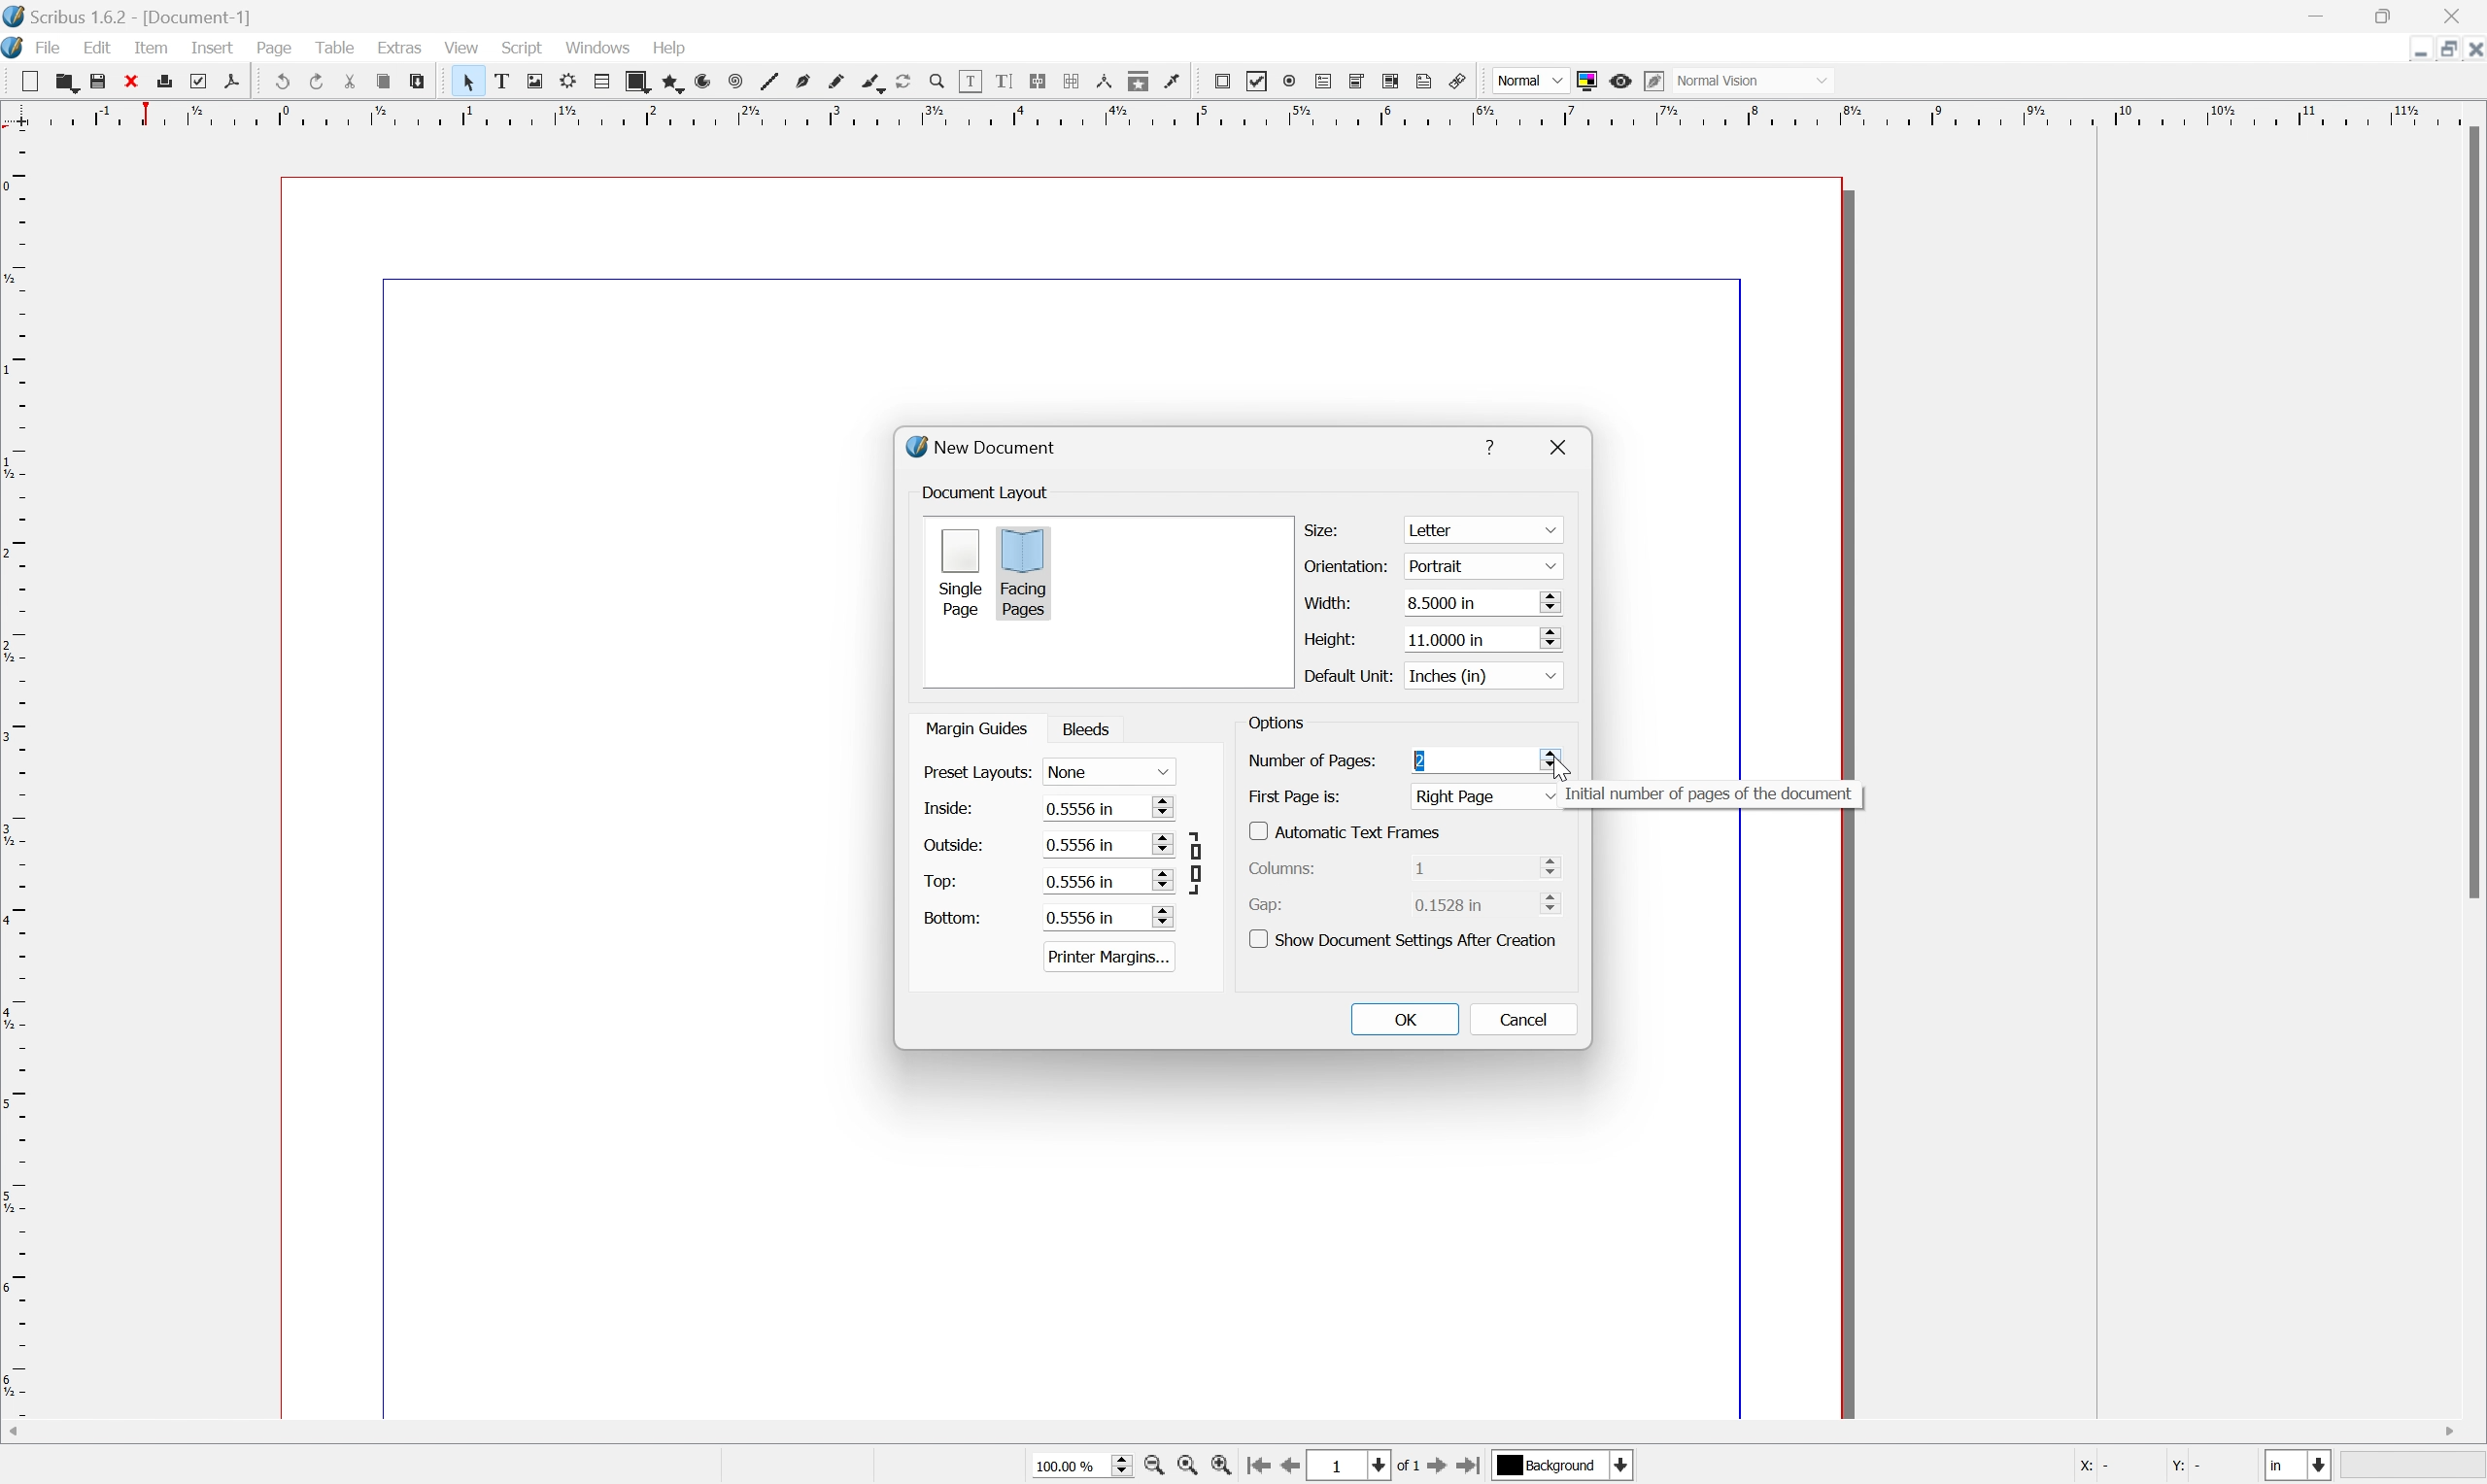  Describe the element at coordinates (1485, 866) in the screenshot. I see `1` at that location.